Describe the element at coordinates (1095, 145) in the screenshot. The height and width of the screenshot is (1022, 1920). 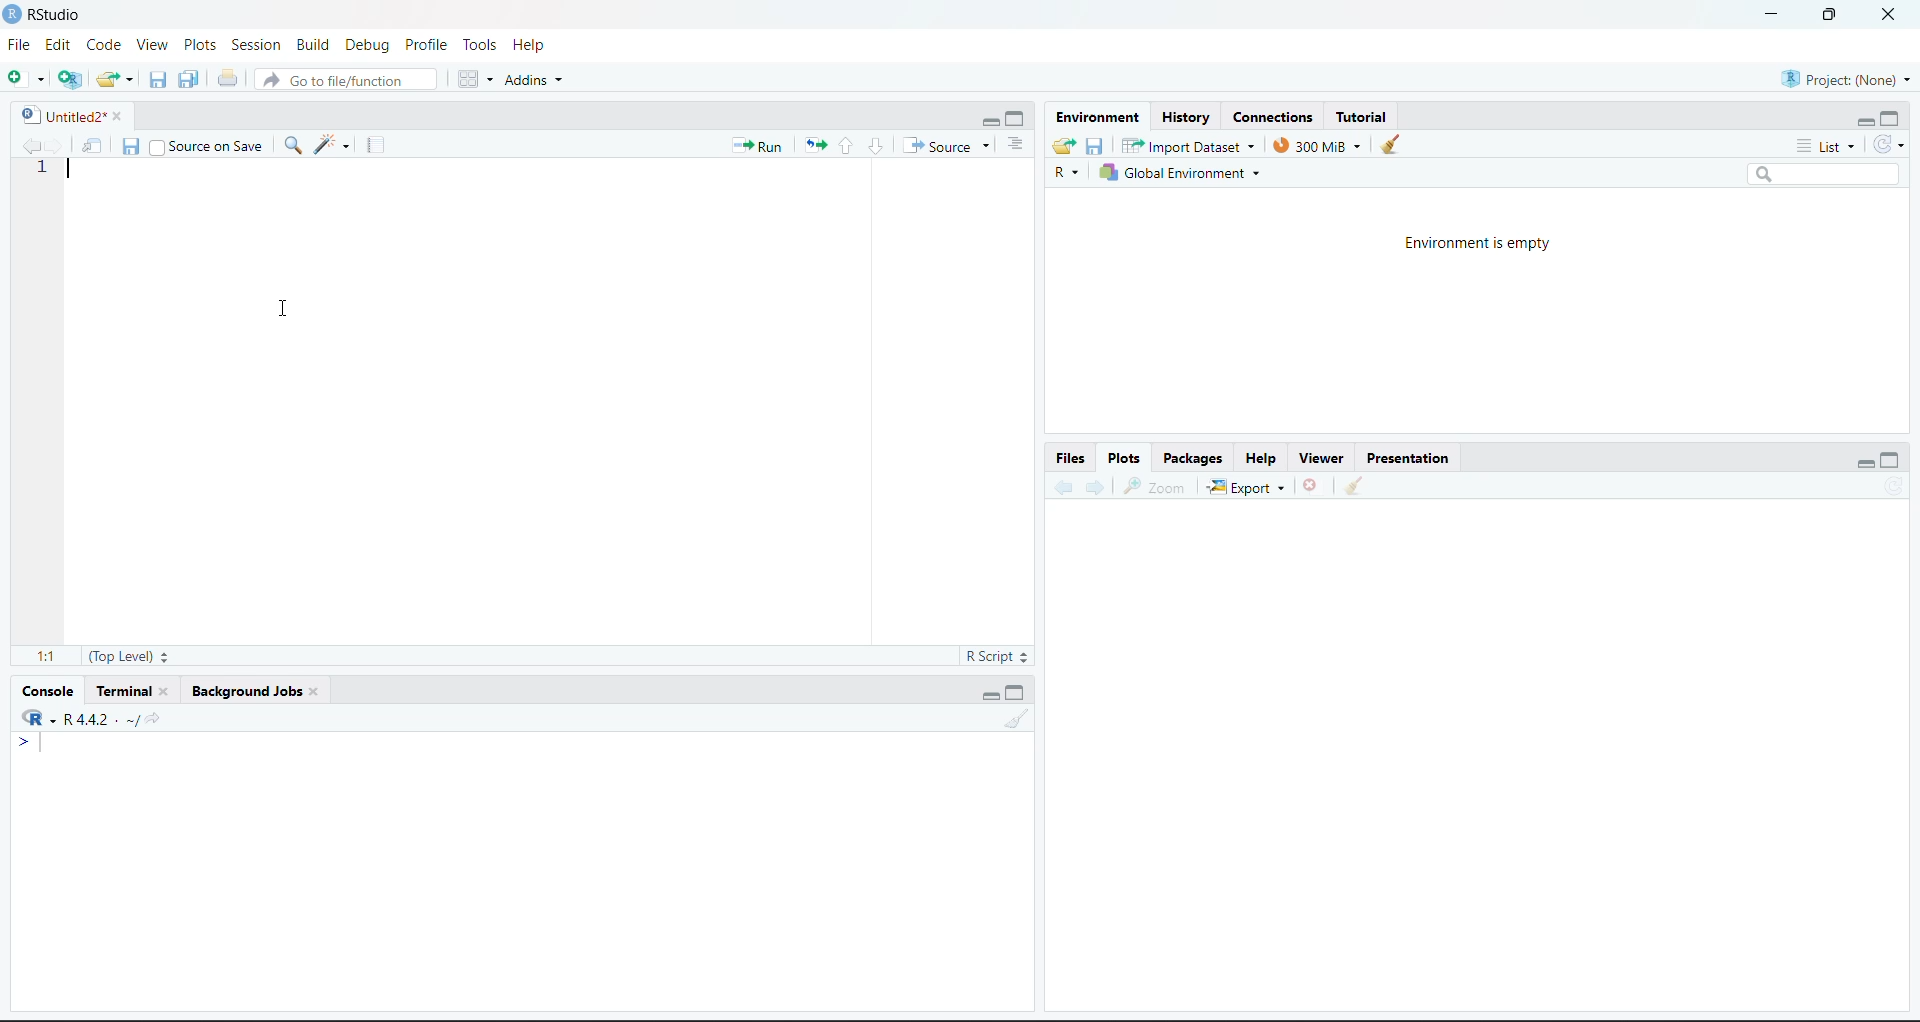
I see `save` at that location.